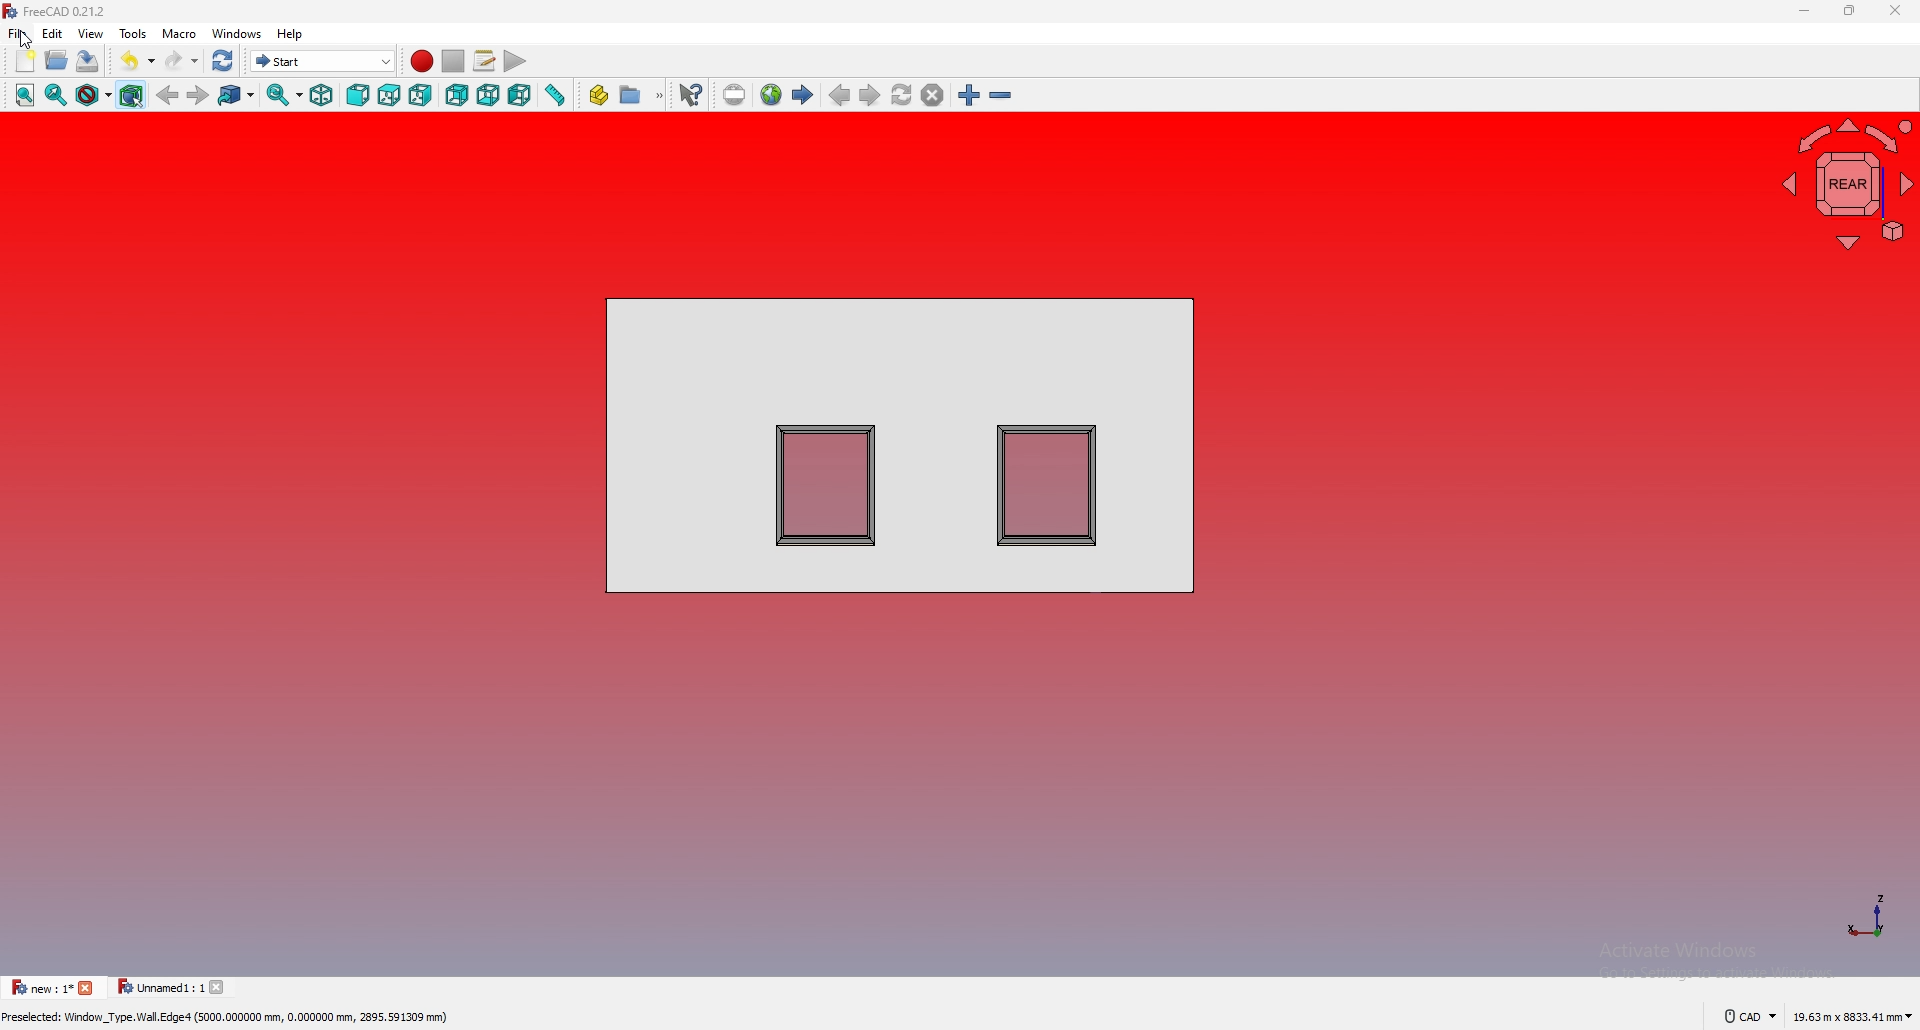 The image size is (1920, 1030). What do you see at coordinates (25, 96) in the screenshot?
I see `fit all` at bounding box center [25, 96].